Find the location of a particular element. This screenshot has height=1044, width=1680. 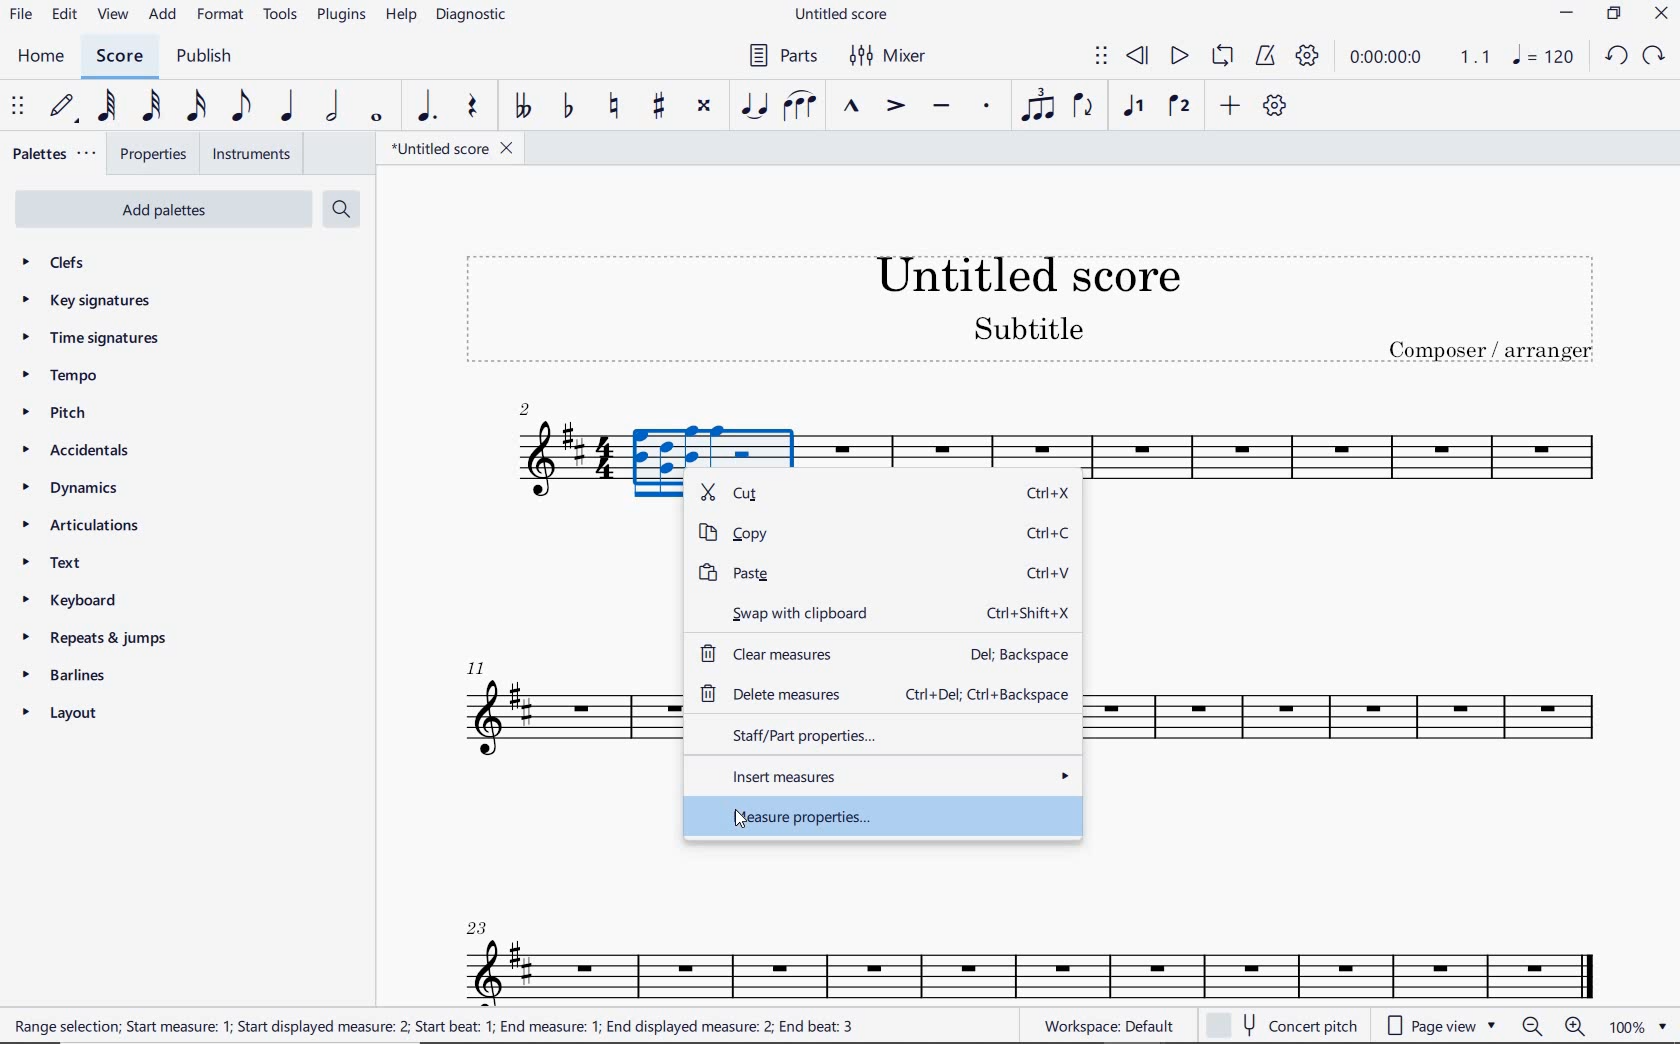

SELECET TO MOVE is located at coordinates (18, 108).